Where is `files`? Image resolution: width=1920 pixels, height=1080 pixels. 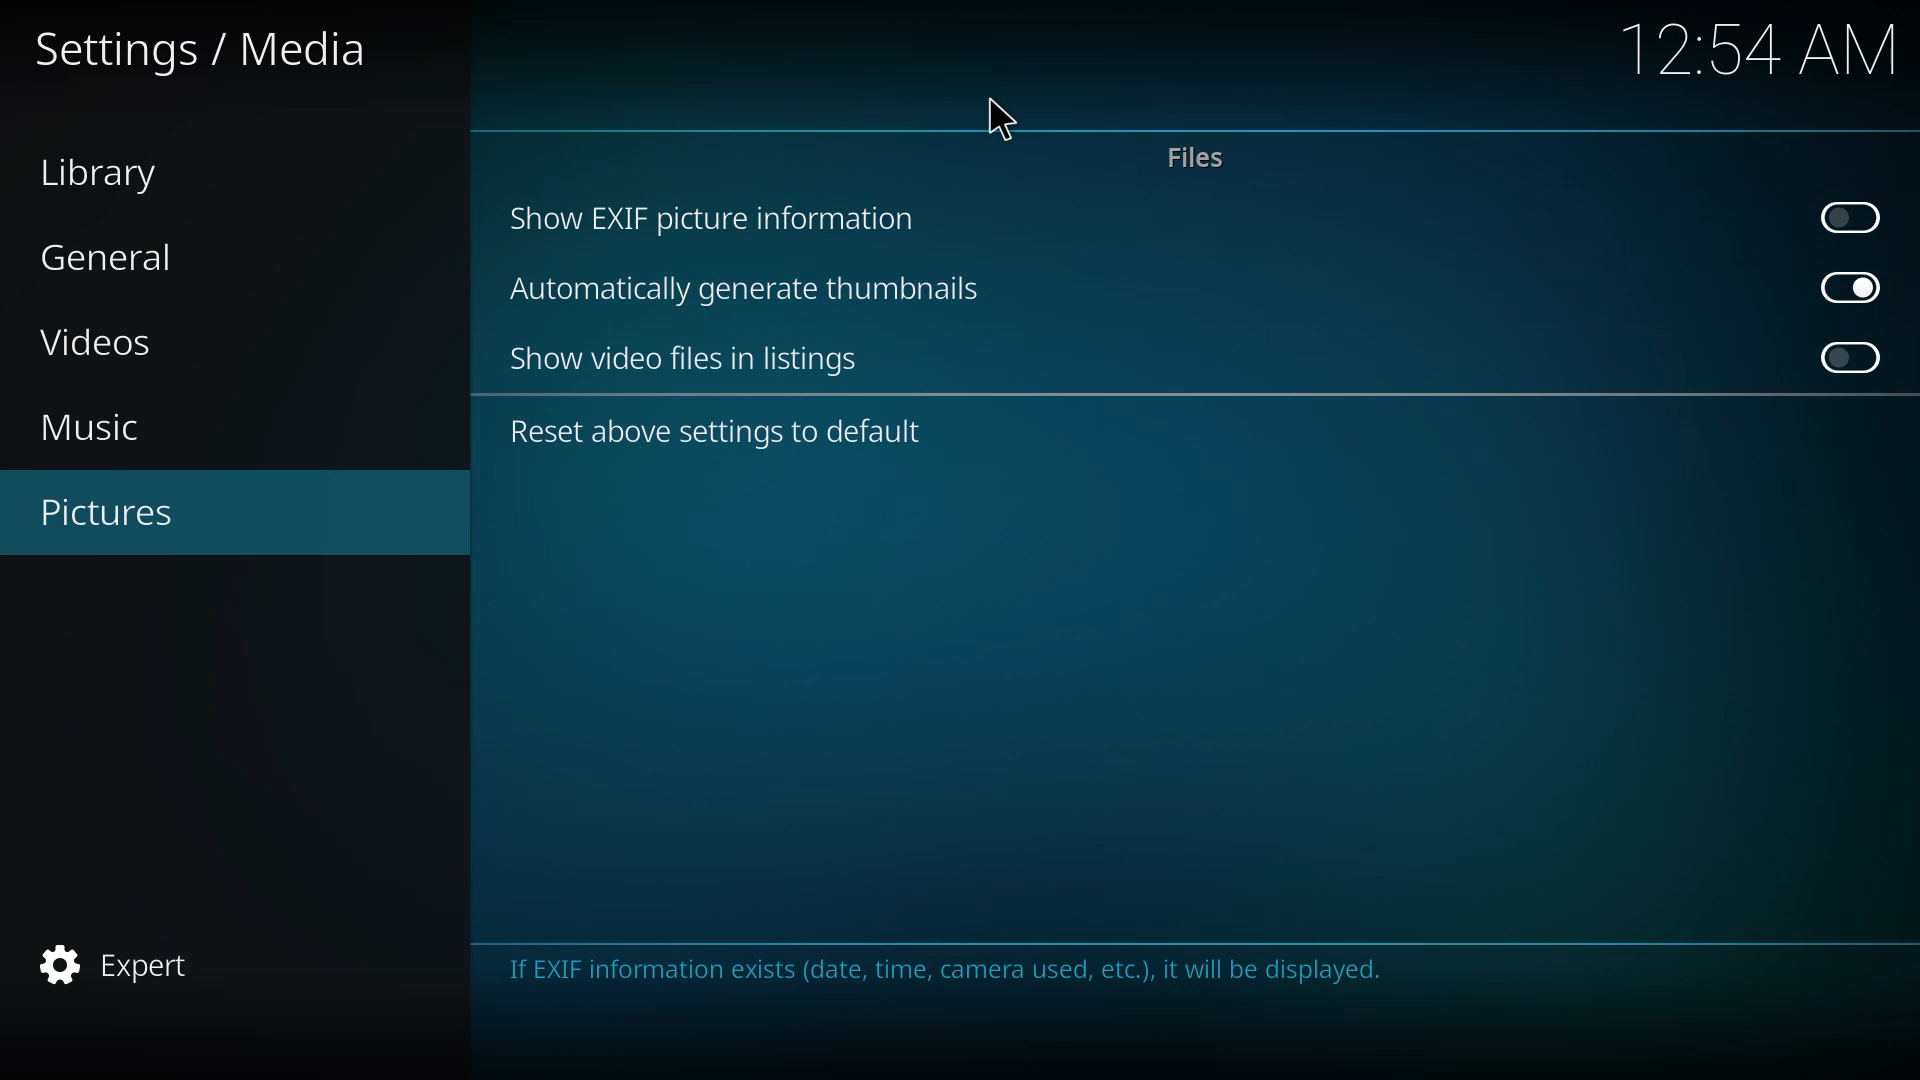 files is located at coordinates (1194, 158).